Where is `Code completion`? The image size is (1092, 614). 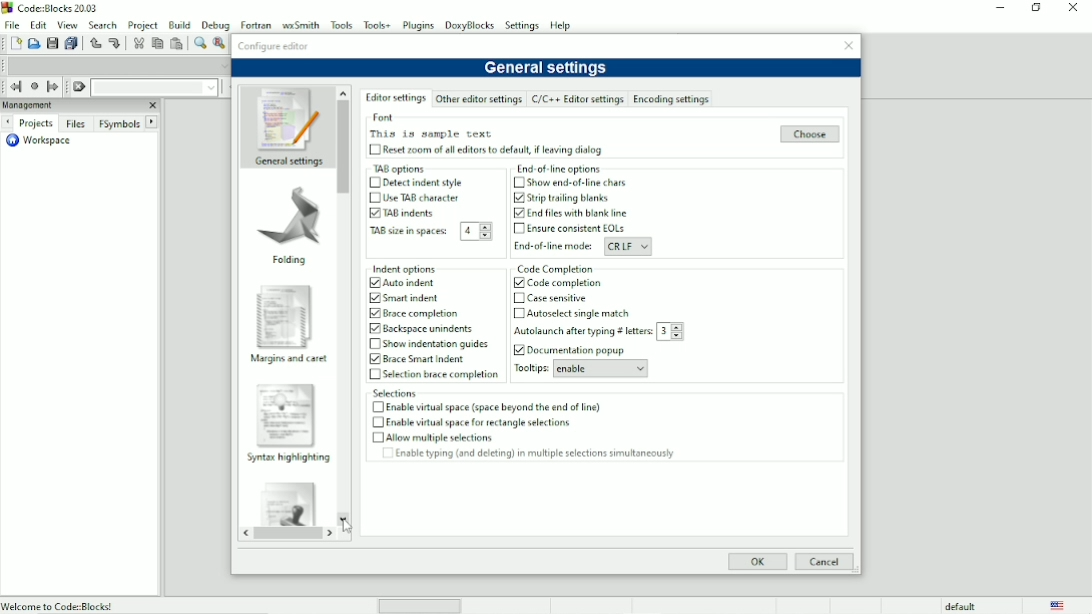 Code completion is located at coordinates (604, 268).